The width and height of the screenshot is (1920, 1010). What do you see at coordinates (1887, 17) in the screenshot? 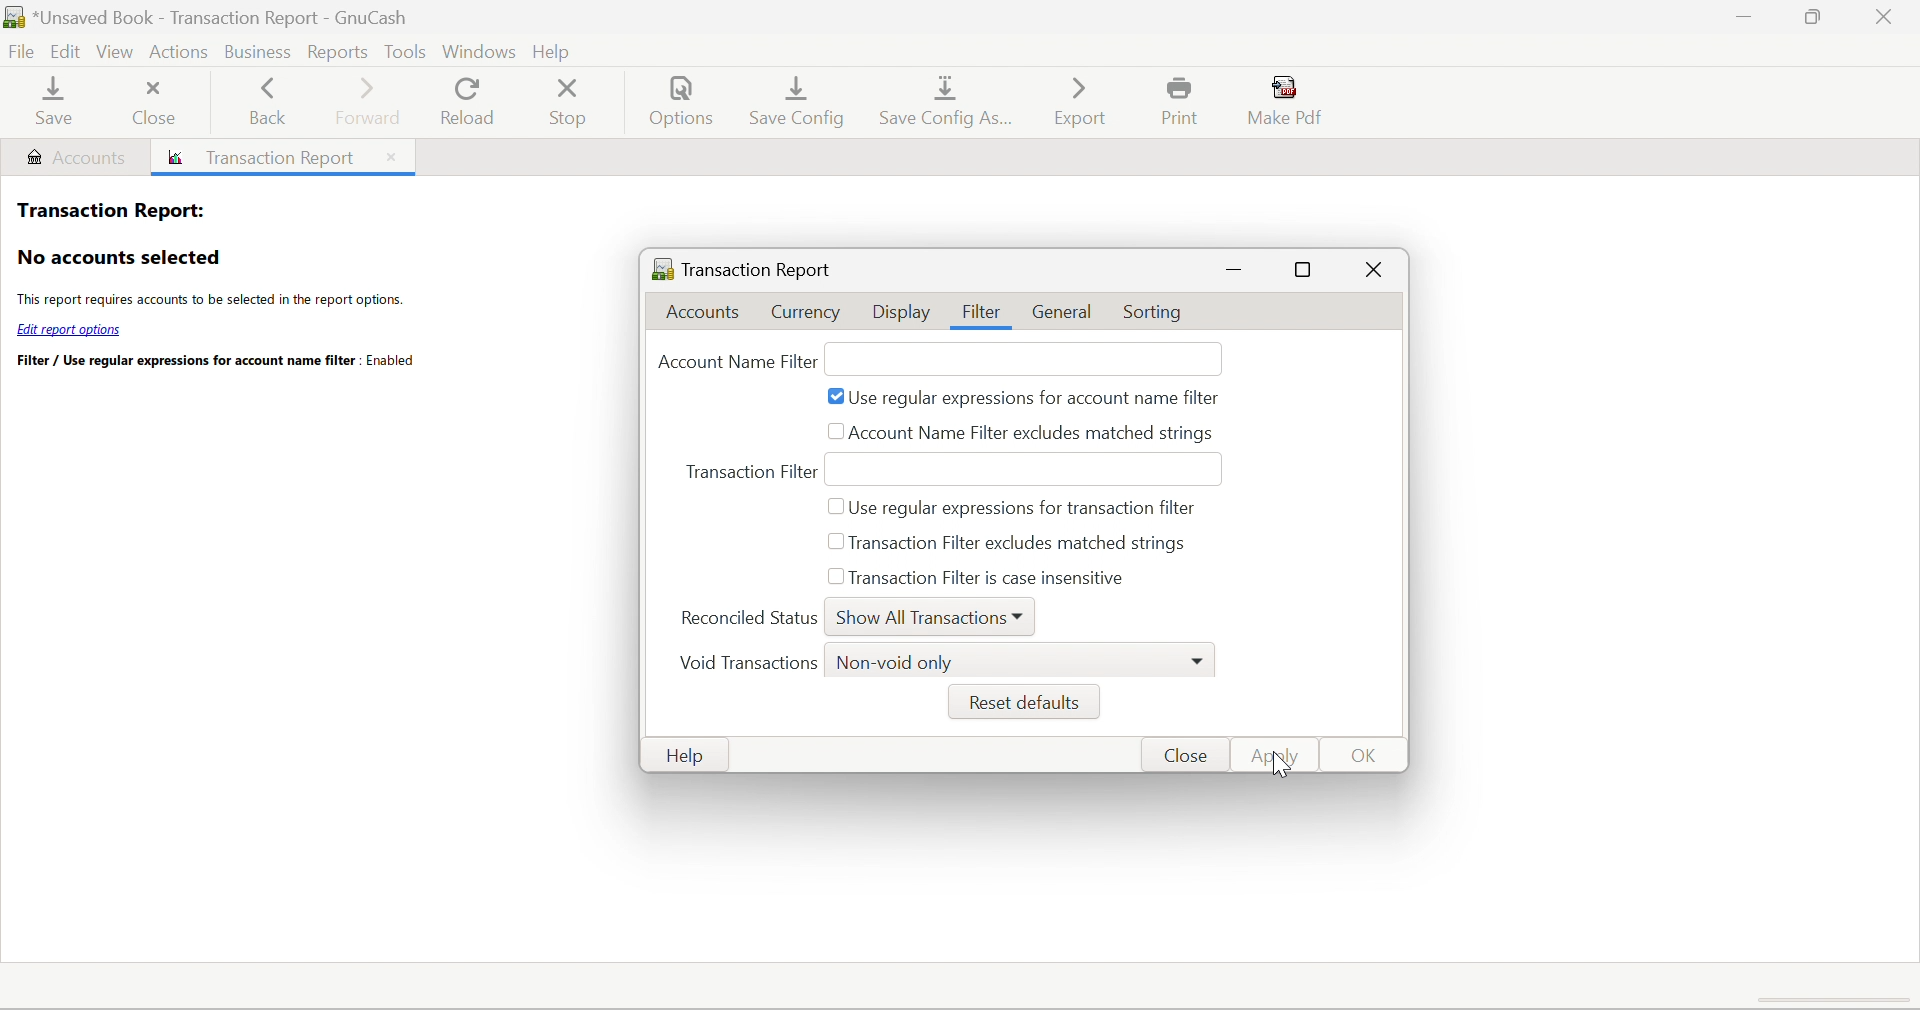
I see `Close` at bounding box center [1887, 17].